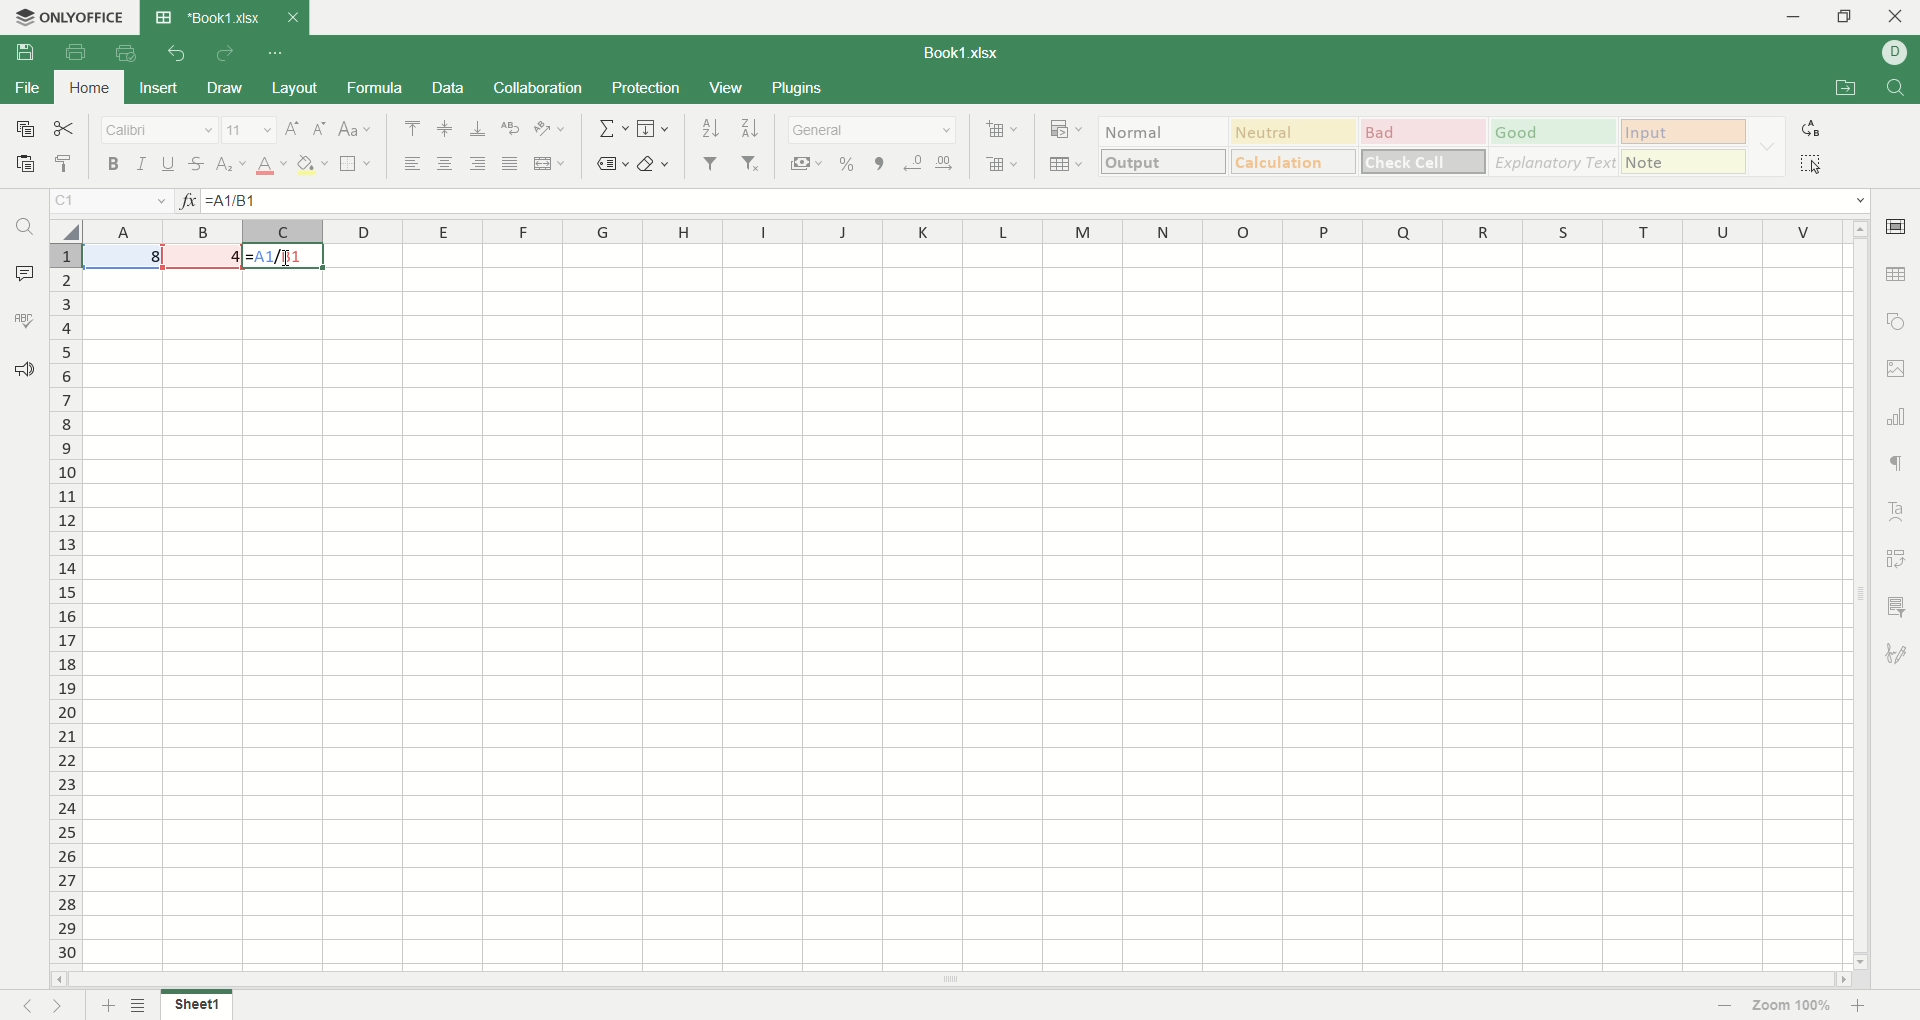  I want to click on view, so click(727, 89).